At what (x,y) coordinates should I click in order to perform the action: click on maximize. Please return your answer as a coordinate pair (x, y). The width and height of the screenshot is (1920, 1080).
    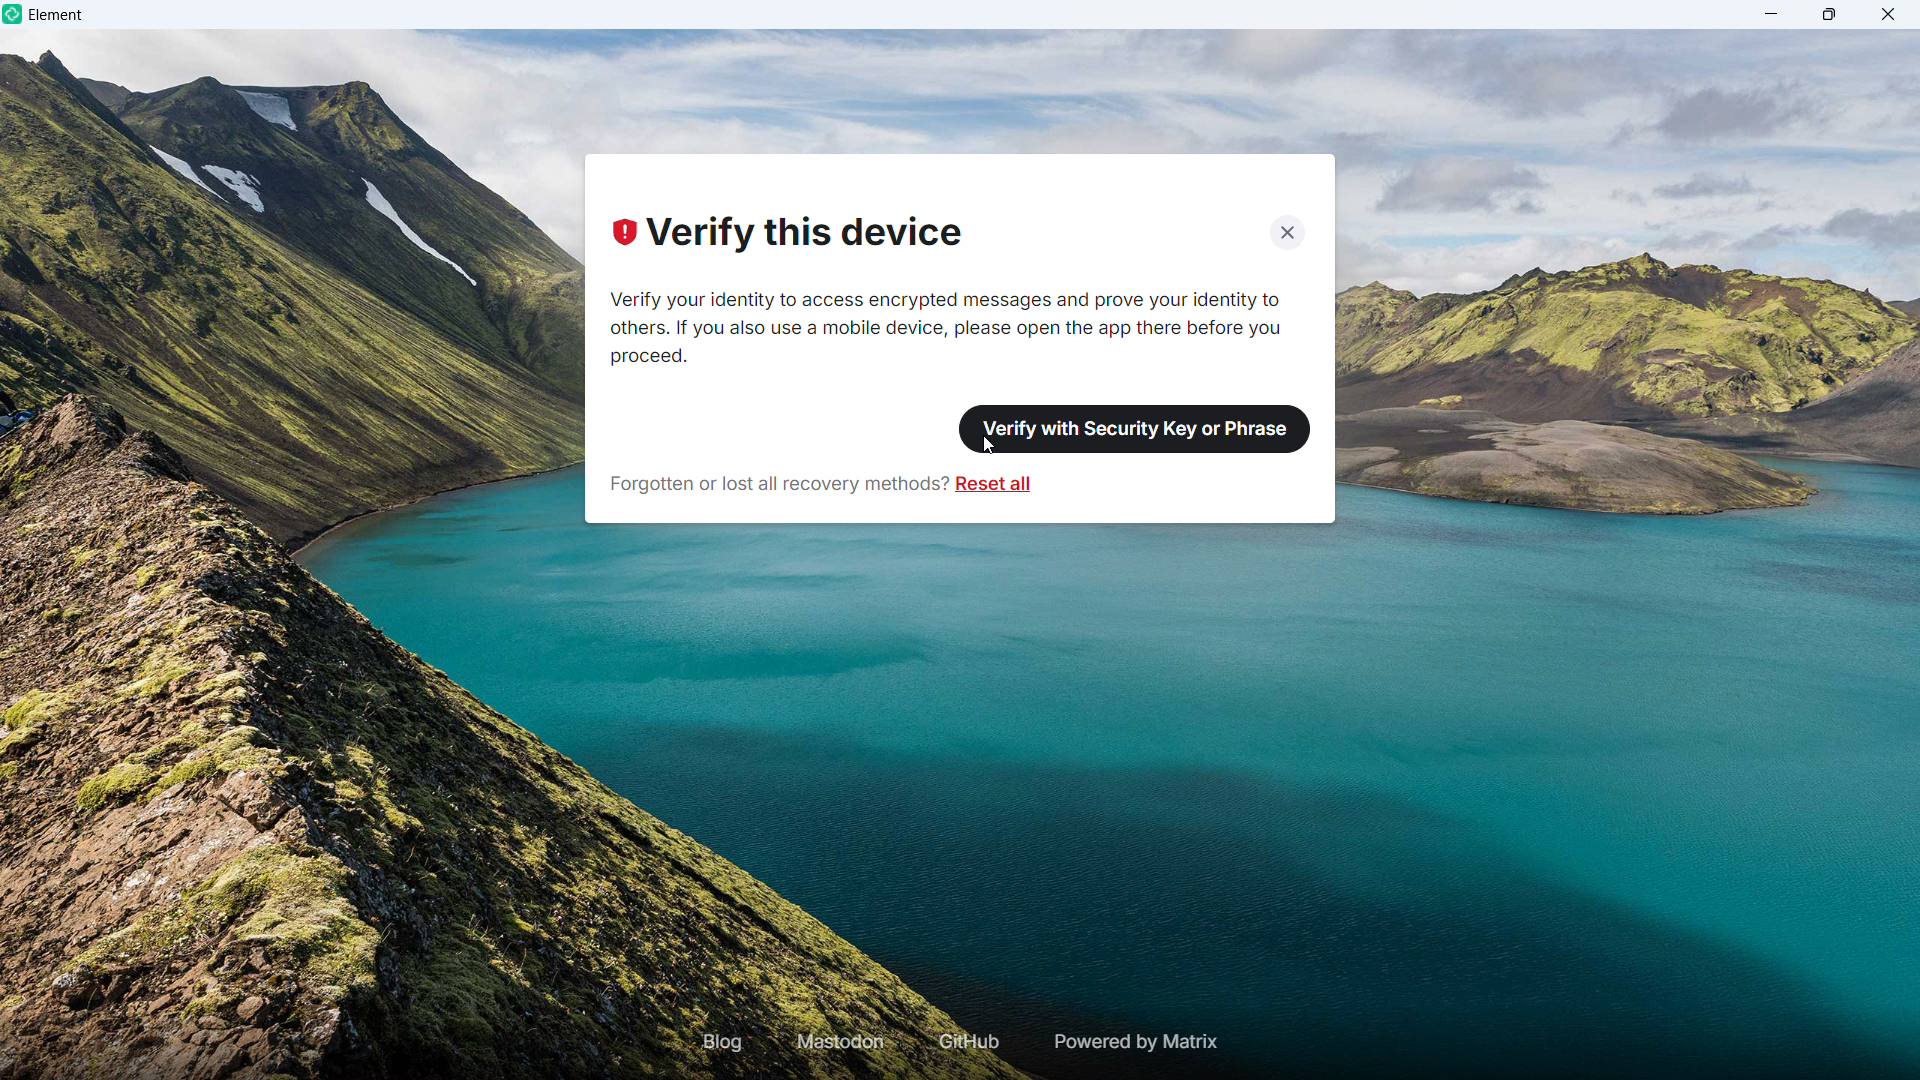
    Looking at the image, I should click on (1830, 14).